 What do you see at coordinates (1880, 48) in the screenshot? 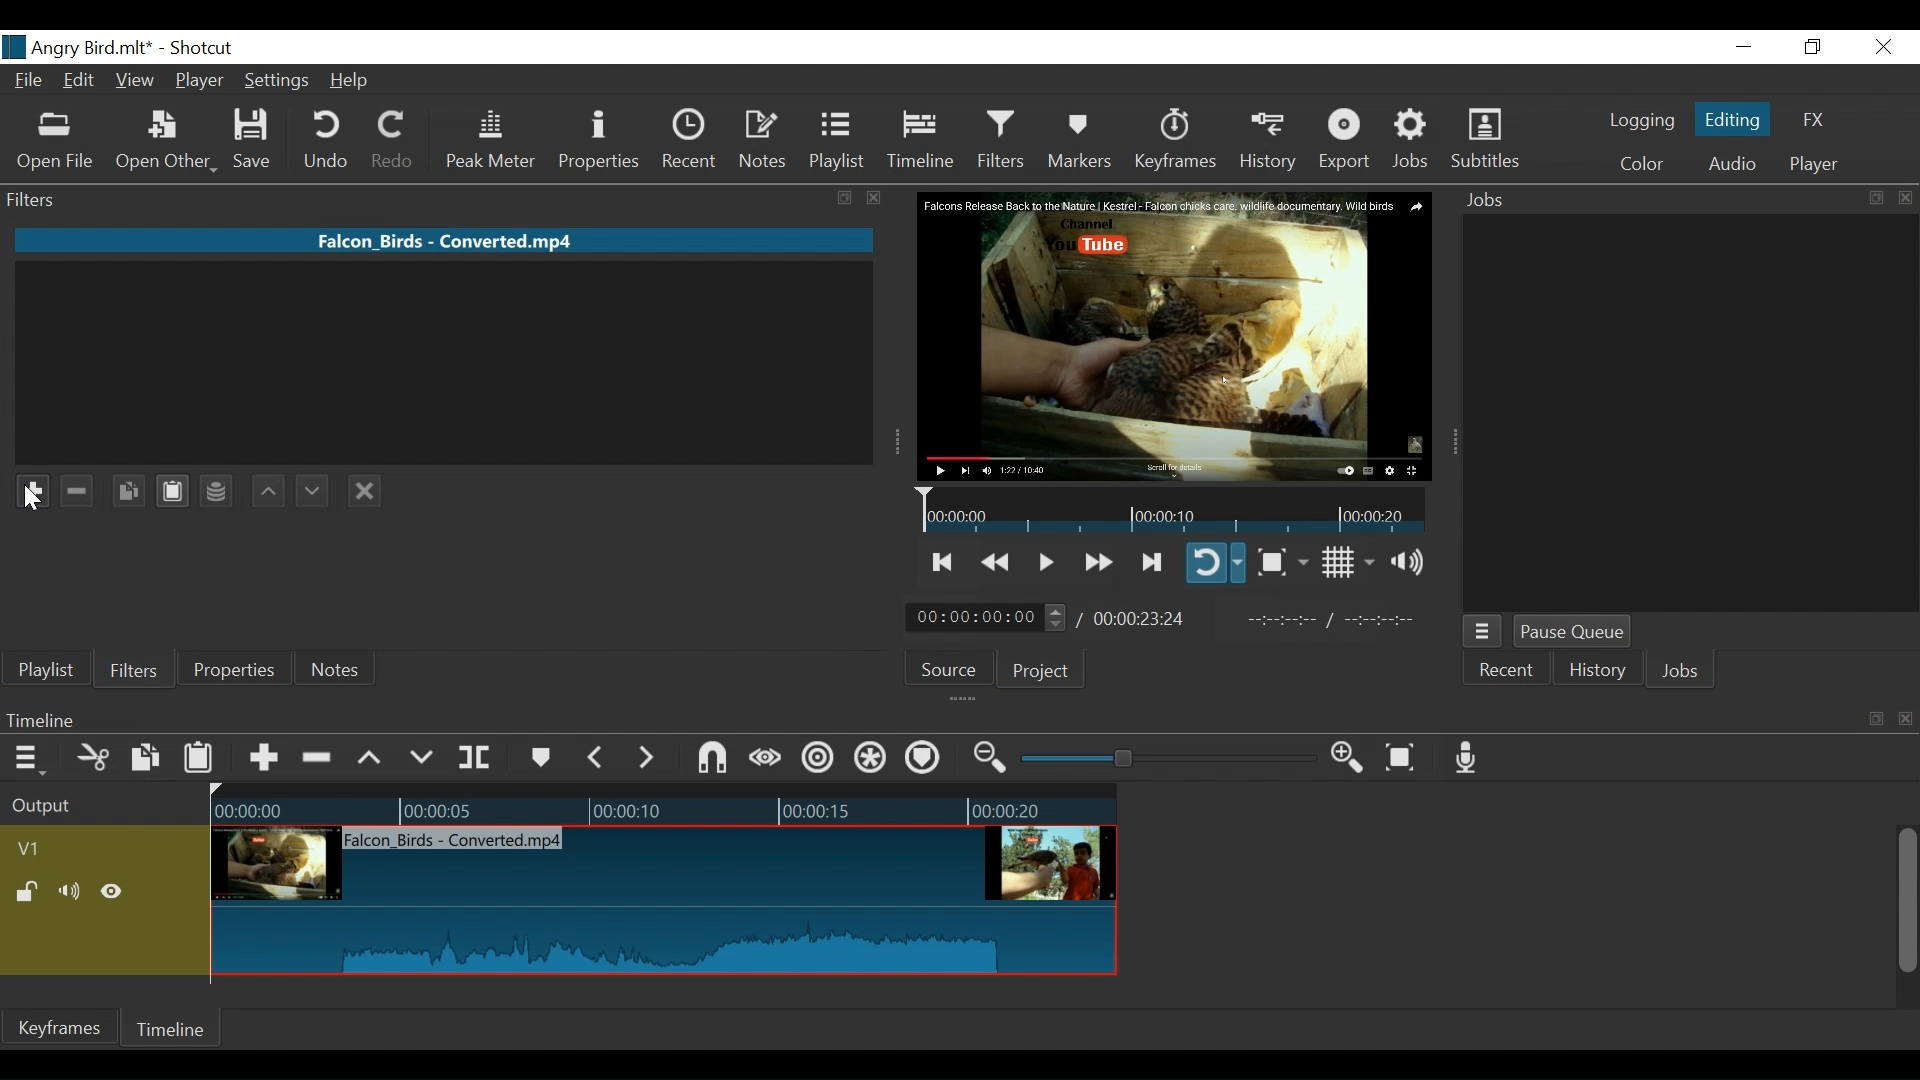
I see `Close` at bounding box center [1880, 48].